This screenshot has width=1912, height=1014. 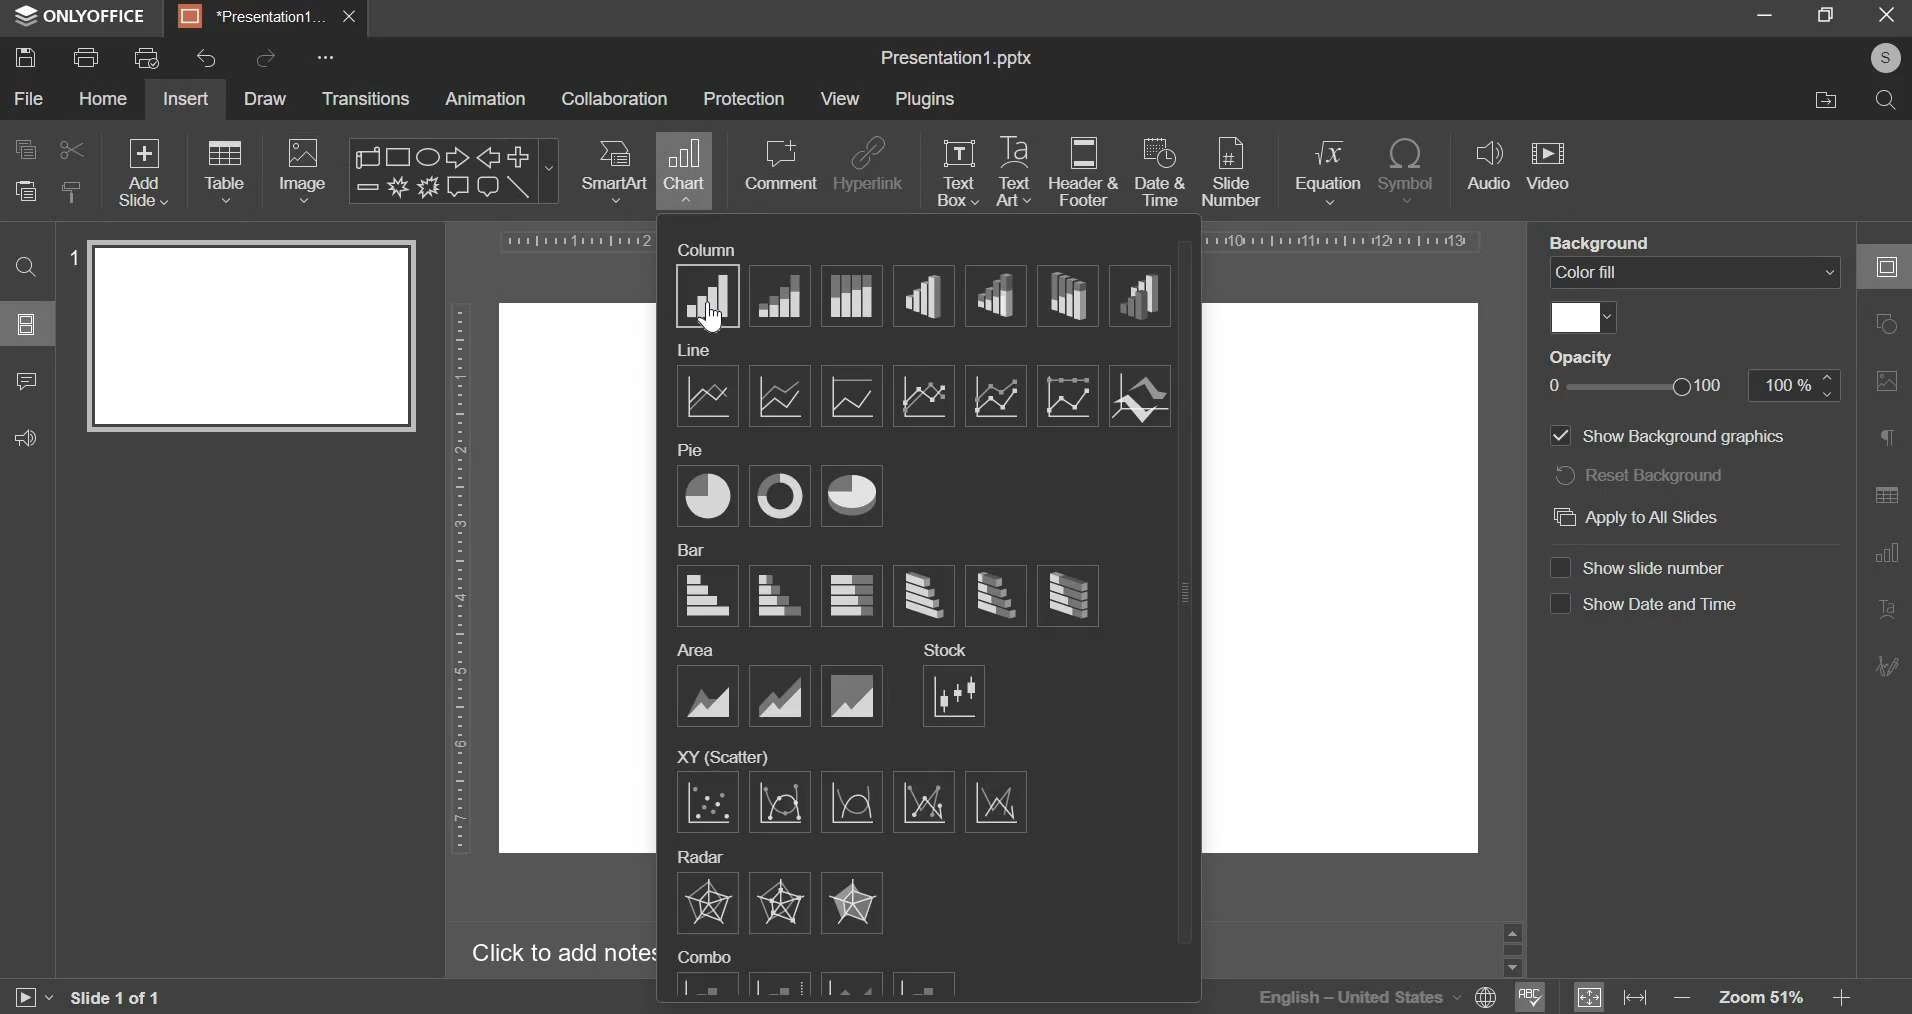 I want to click on table settings, so click(x=1883, y=498).